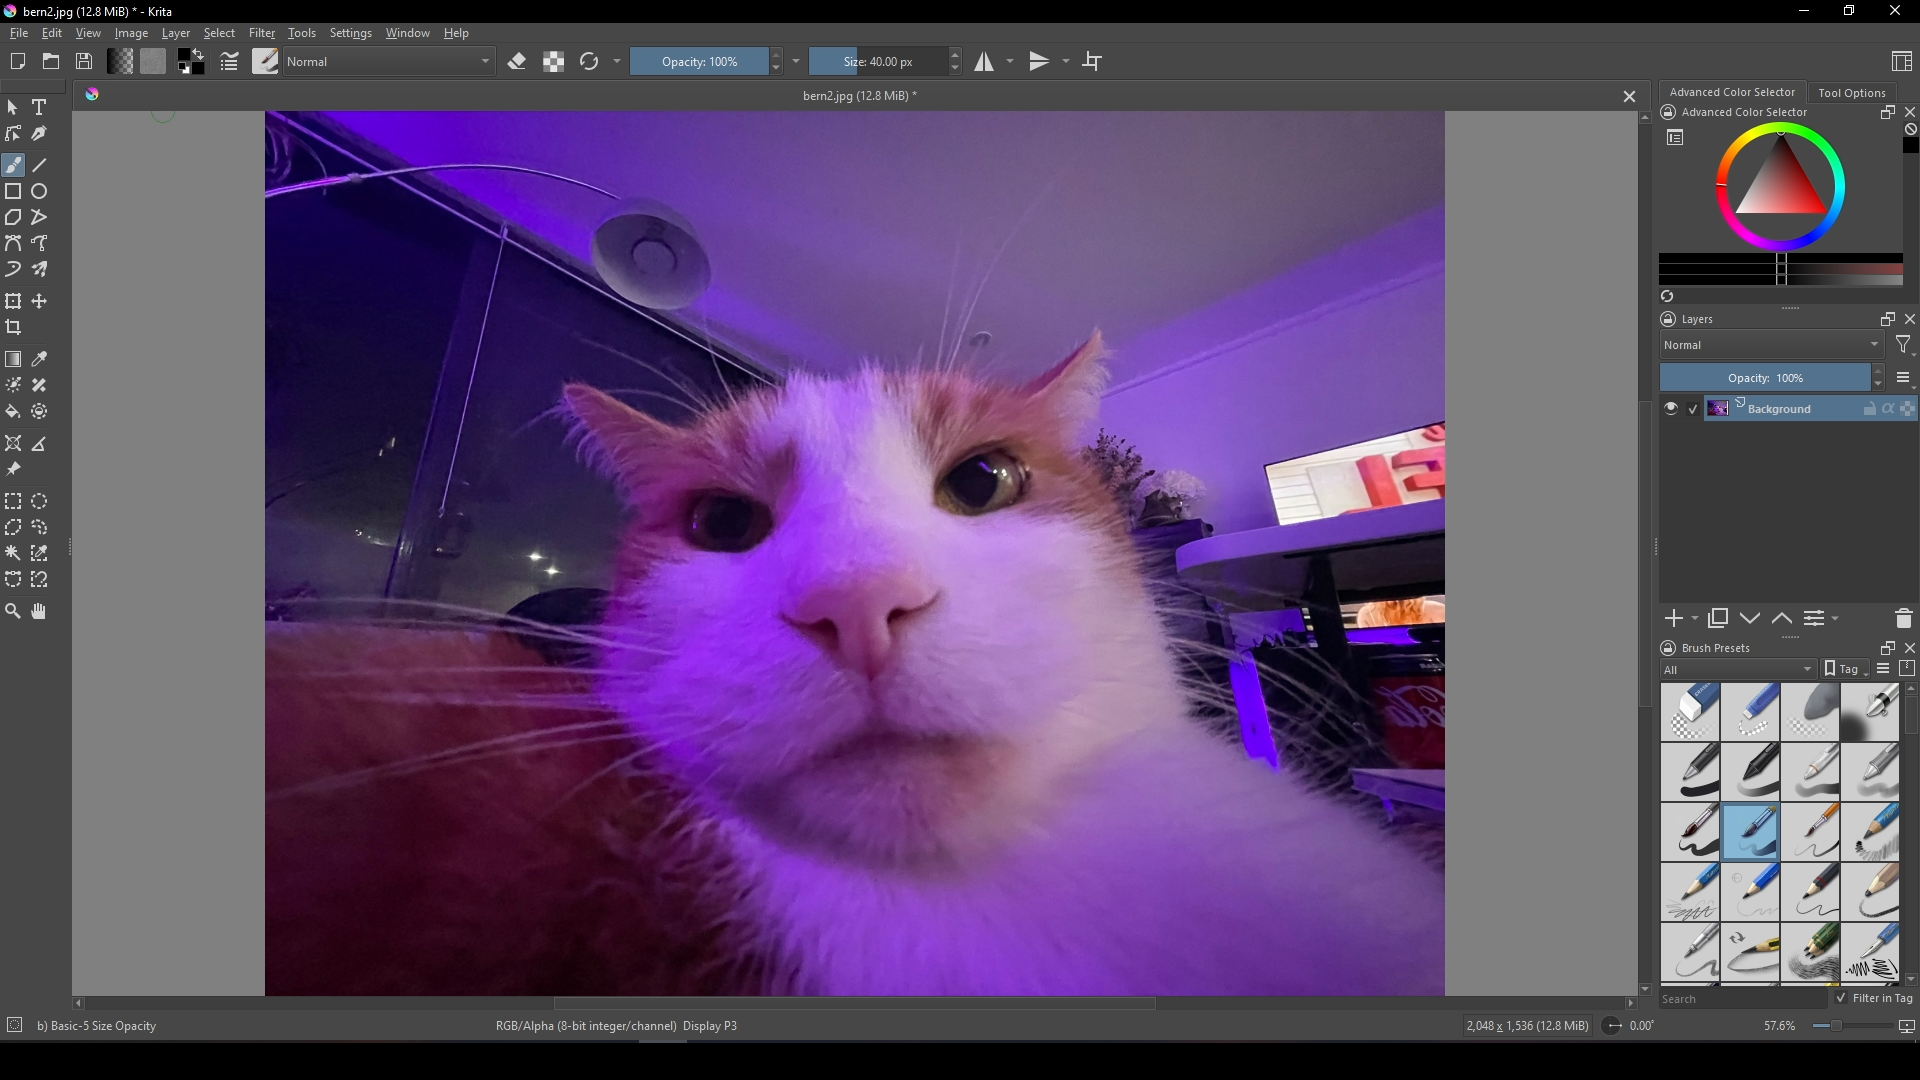  I want to click on Layers, so click(1699, 319).